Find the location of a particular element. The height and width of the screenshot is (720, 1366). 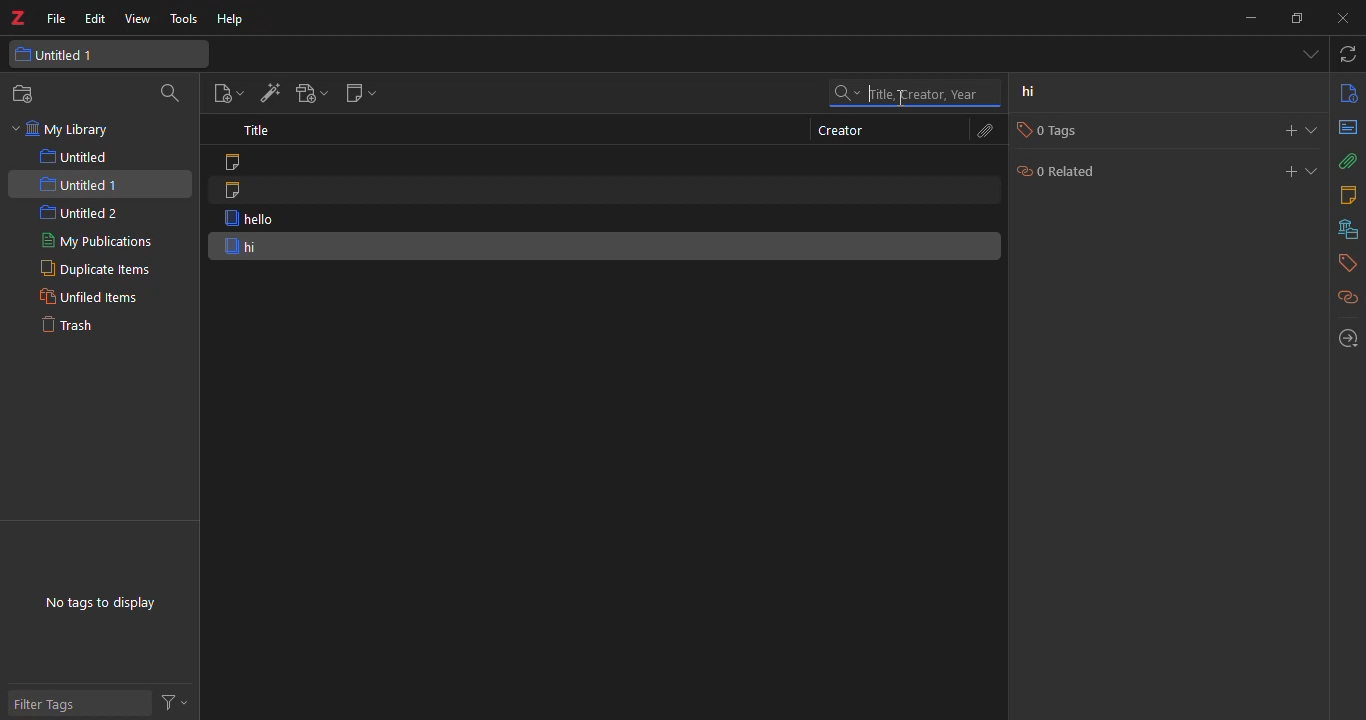

item is located at coordinates (249, 220).